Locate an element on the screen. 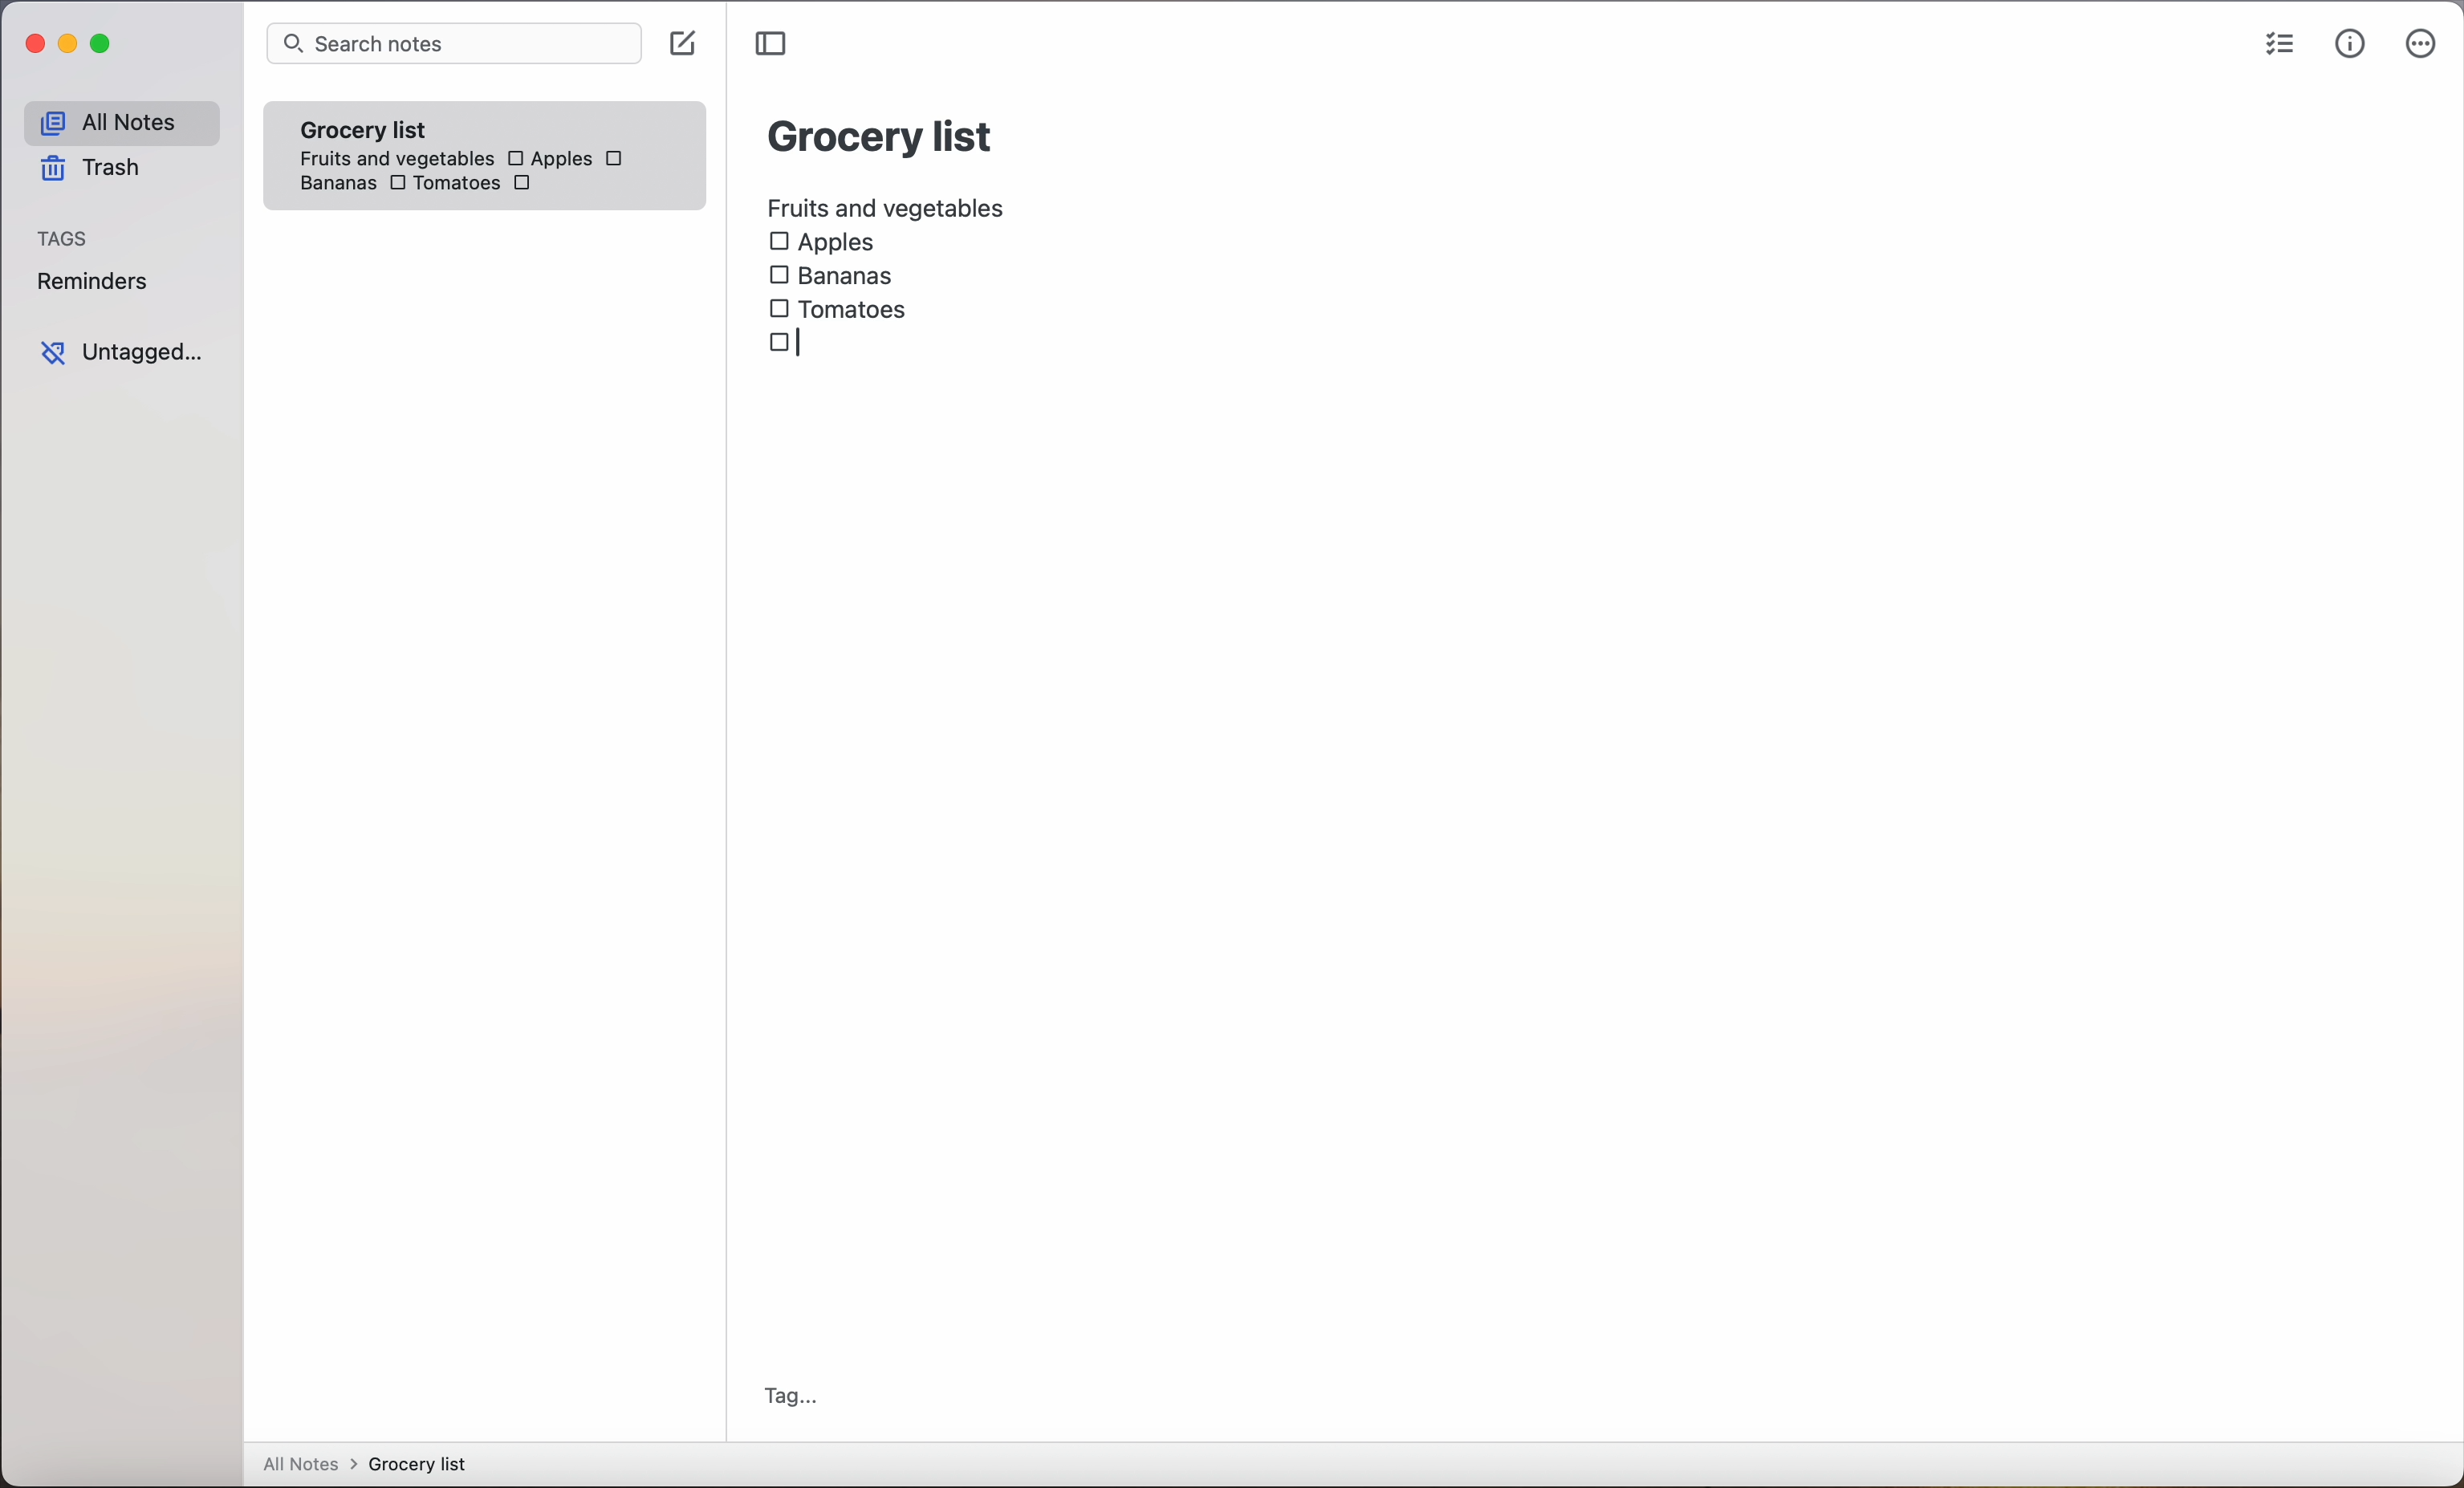 This screenshot has width=2464, height=1488. click on create note is located at coordinates (687, 45).